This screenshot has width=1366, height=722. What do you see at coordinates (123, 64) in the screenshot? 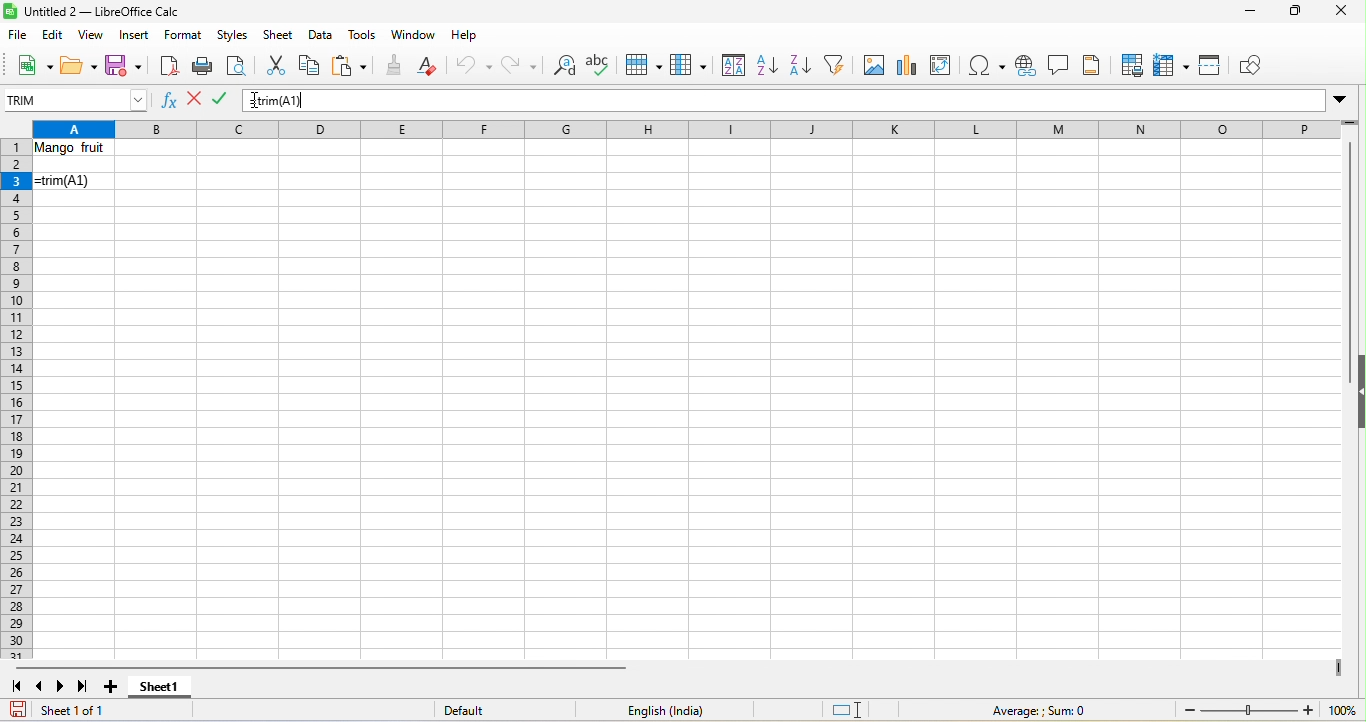
I see `save` at bounding box center [123, 64].